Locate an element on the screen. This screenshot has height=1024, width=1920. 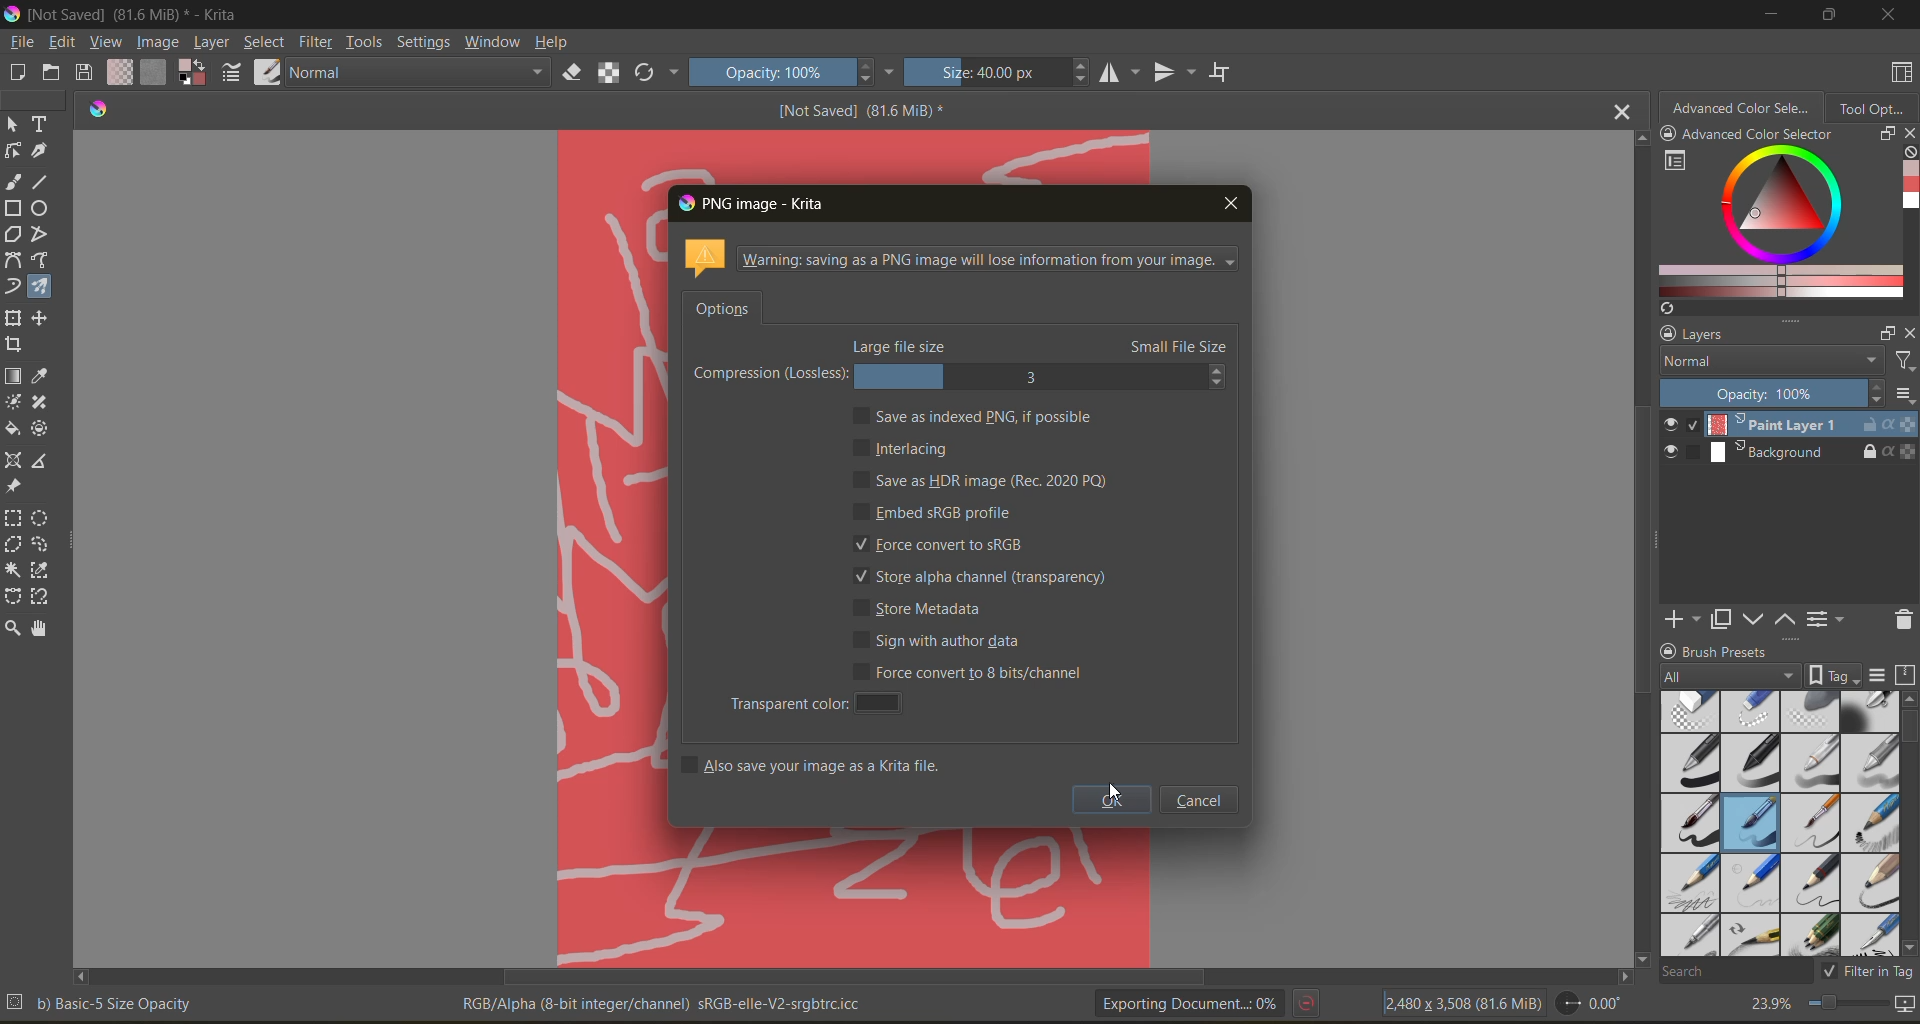
tool is located at coordinates (14, 124).